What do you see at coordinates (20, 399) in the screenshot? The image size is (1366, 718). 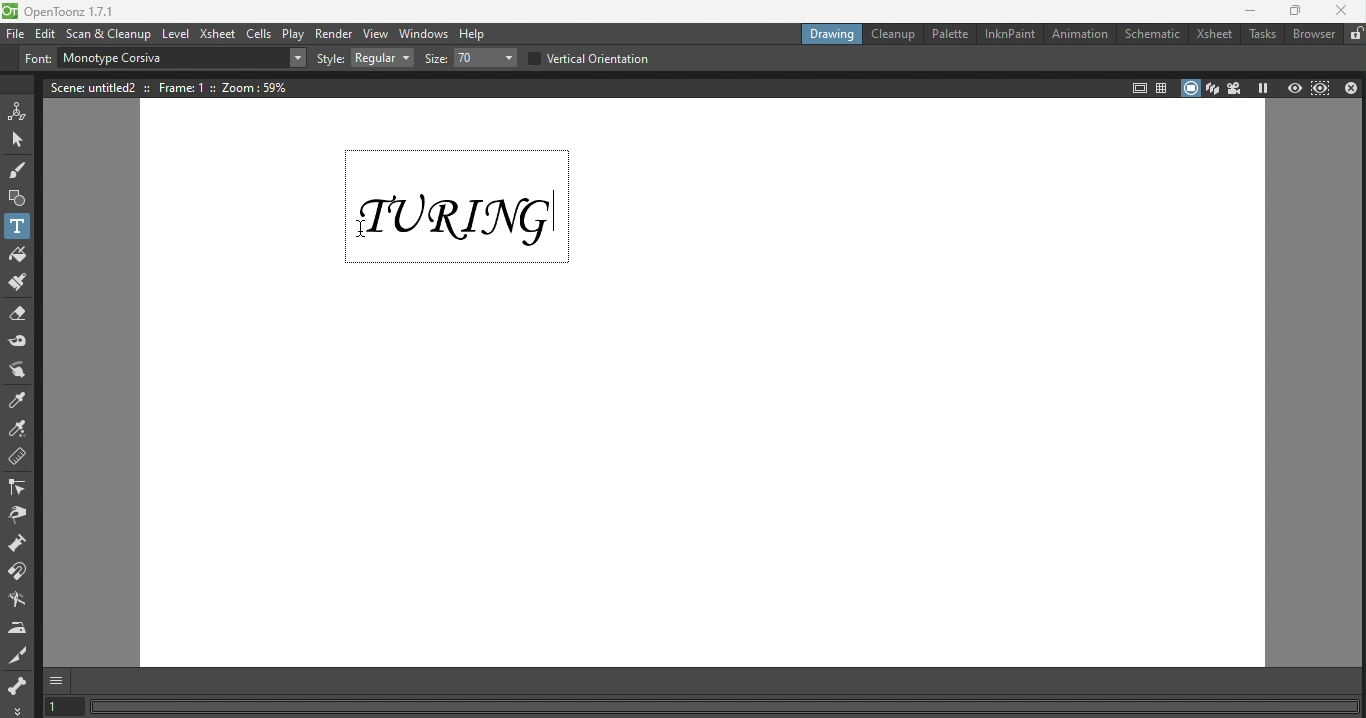 I see `Style picker tool` at bounding box center [20, 399].